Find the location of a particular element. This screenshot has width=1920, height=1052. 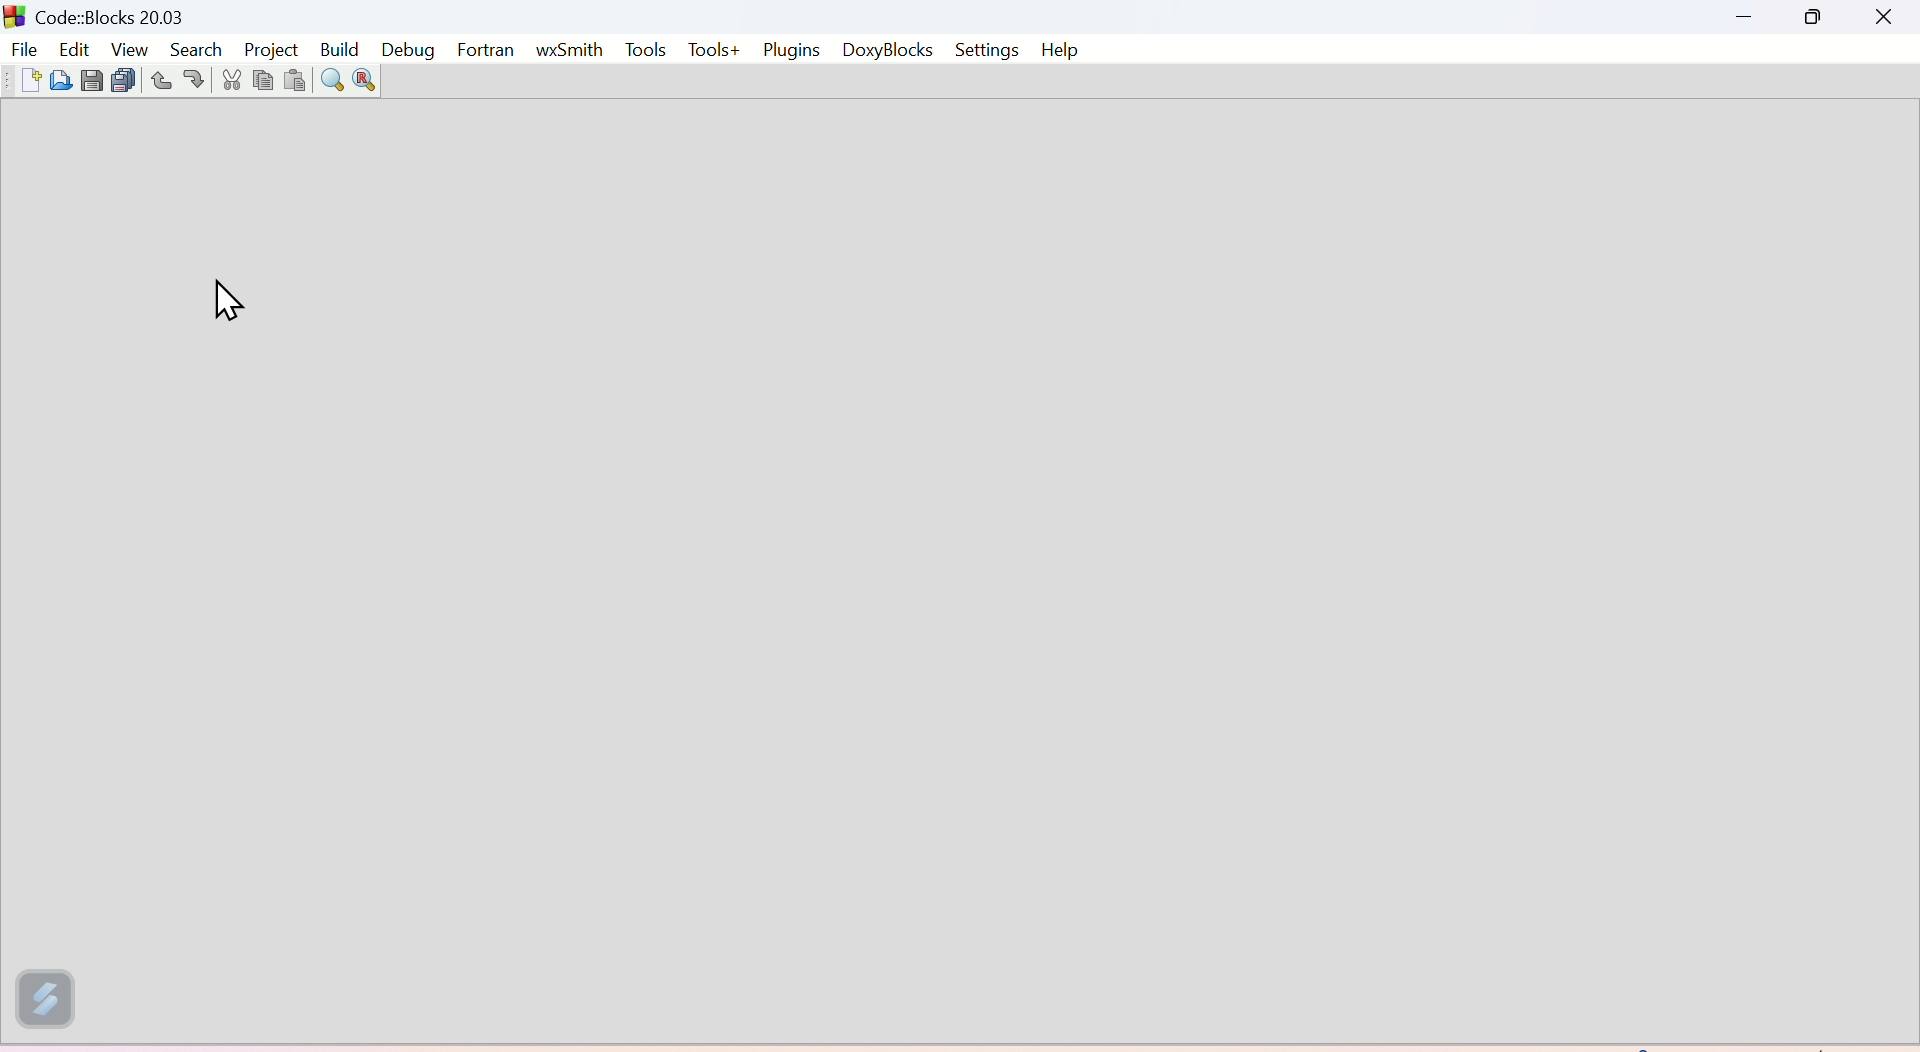

 is located at coordinates (61, 86).